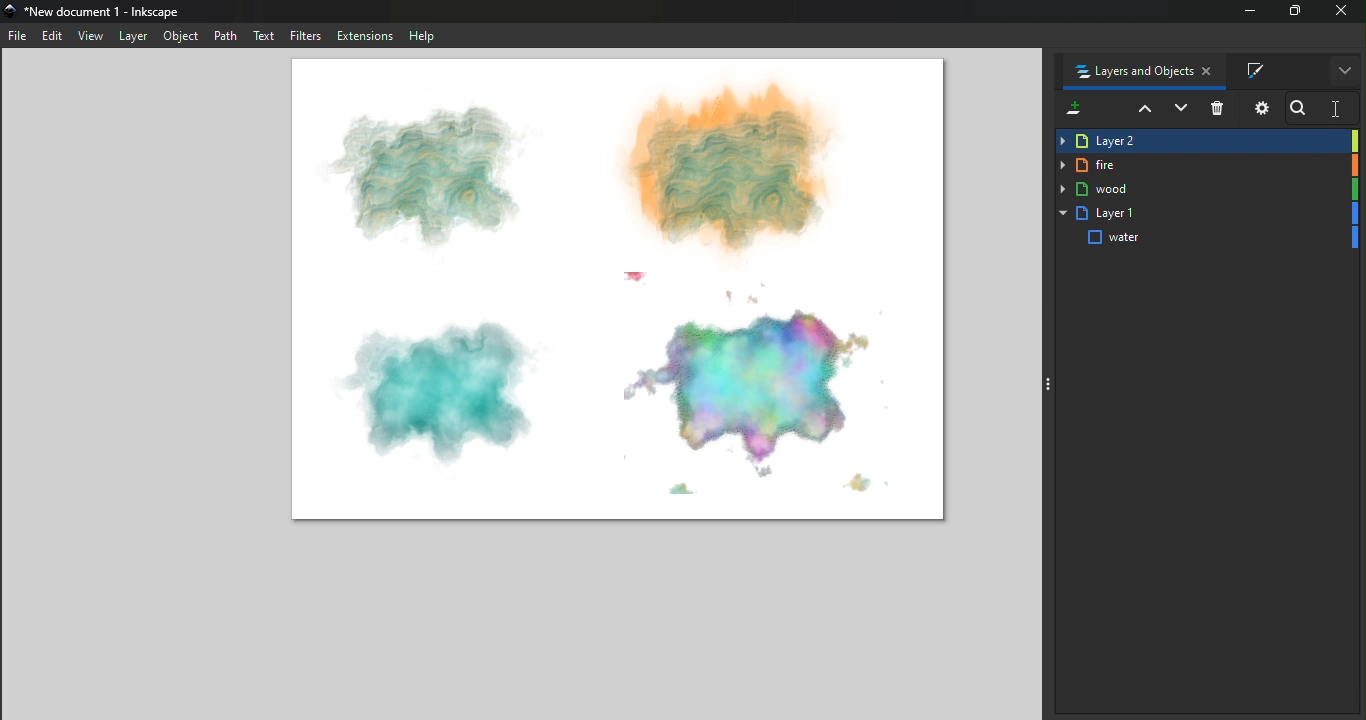 This screenshot has height=720, width=1366. Describe the element at coordinates (1054, 382) in the screenshot. I see `Toggle command panel` at that location.